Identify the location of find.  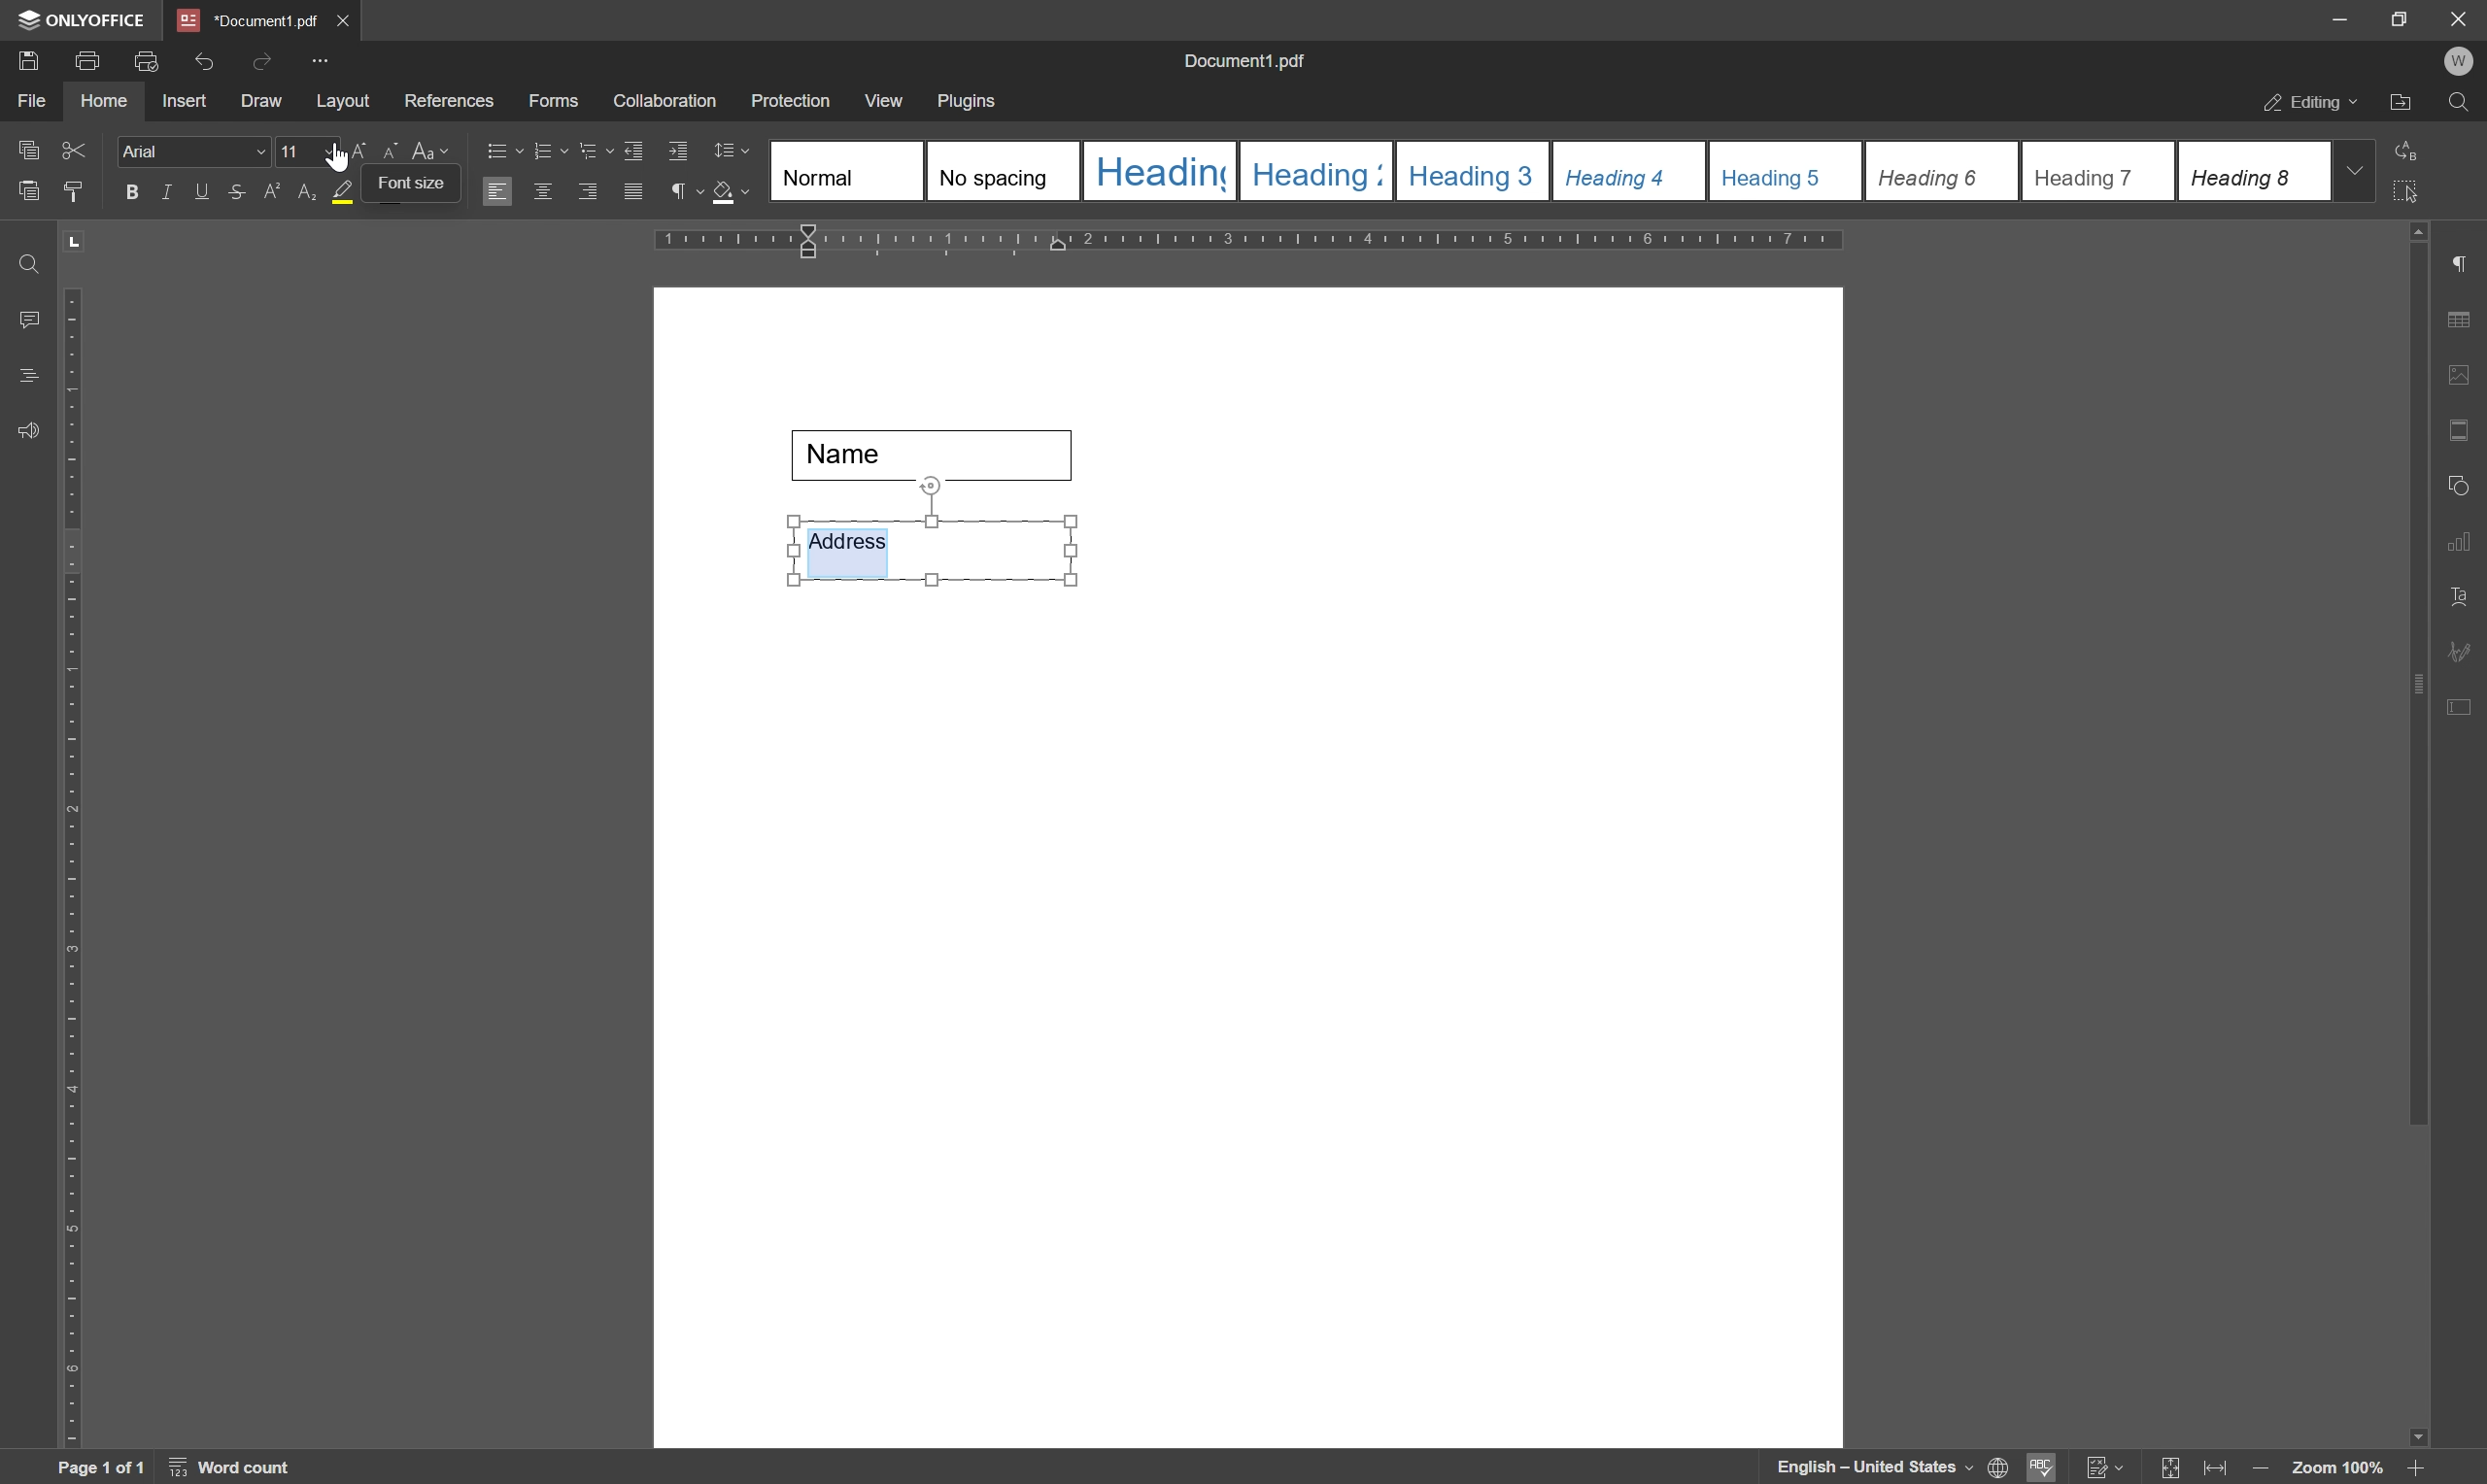
(2464, 107).